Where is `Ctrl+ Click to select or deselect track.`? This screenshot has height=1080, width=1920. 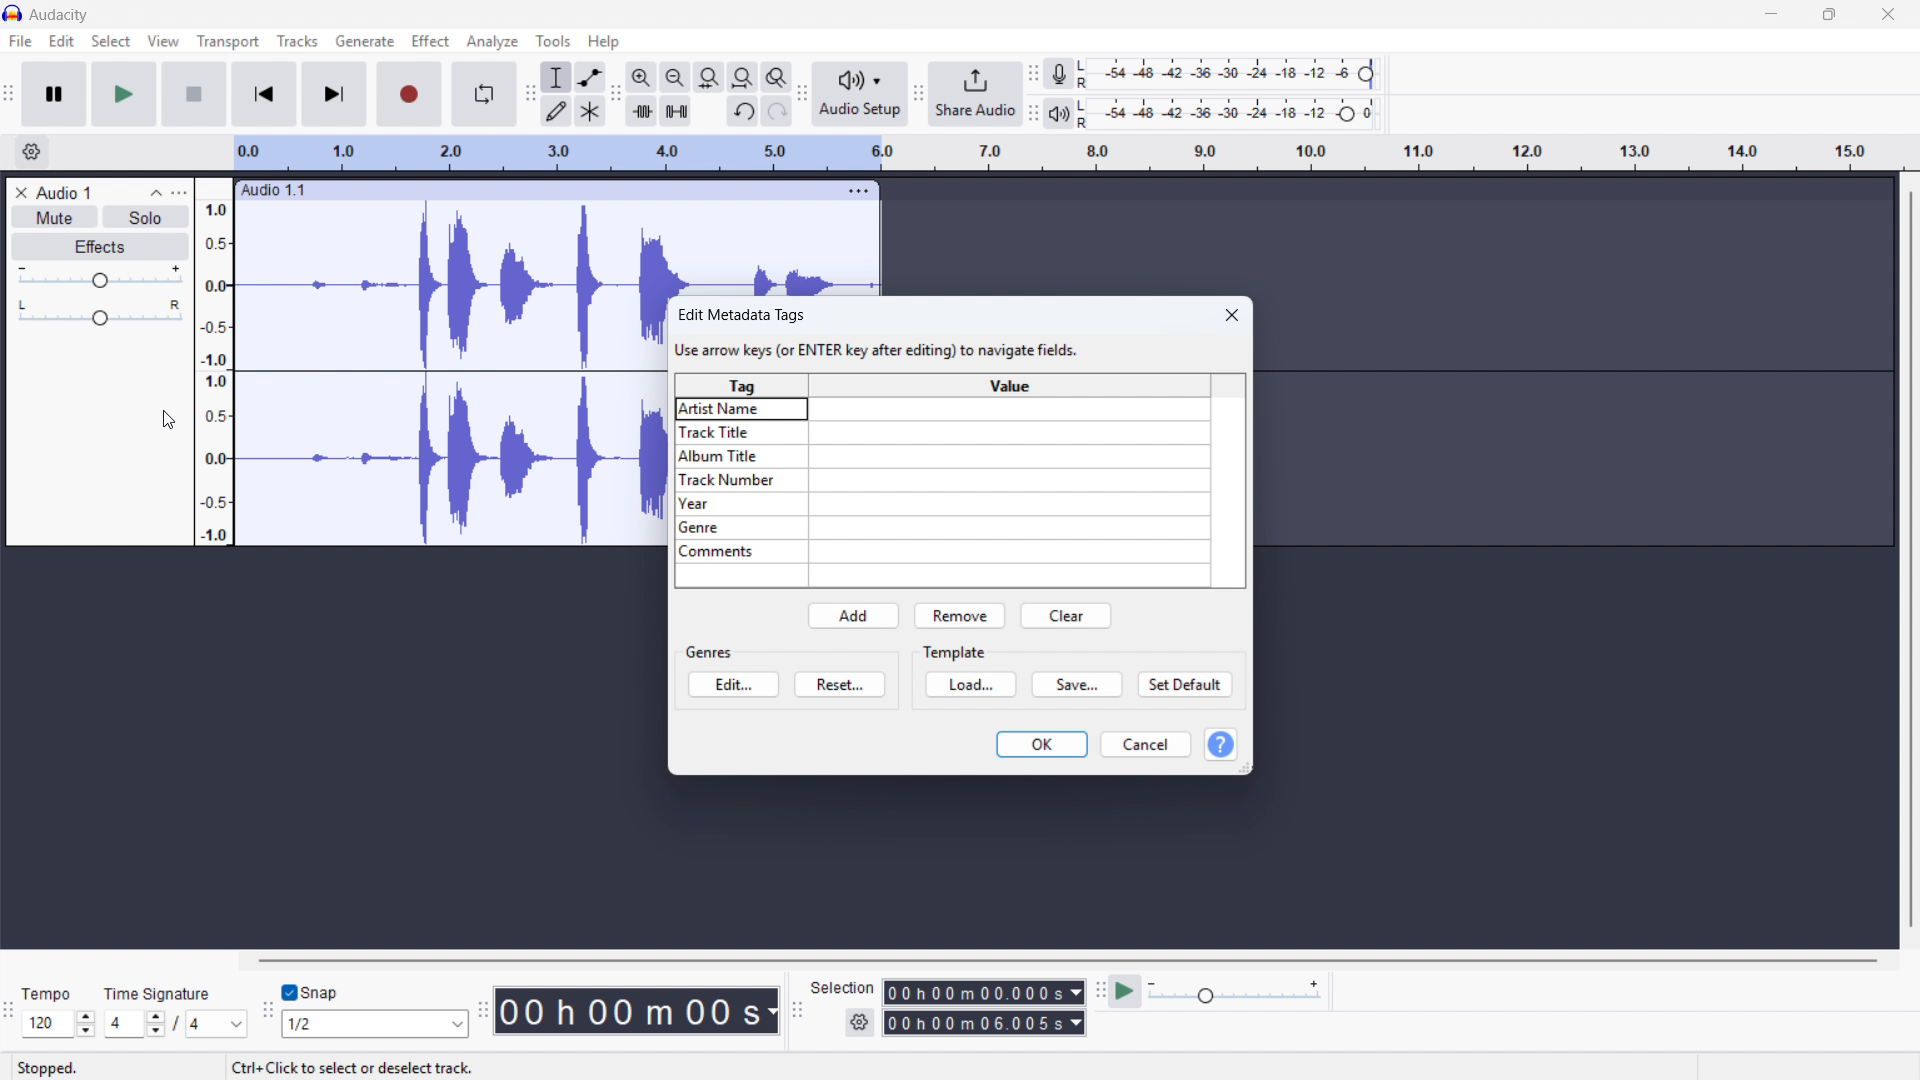 Ctrl+ Click to select or deselect track. is located at coordinates (345, 1066).